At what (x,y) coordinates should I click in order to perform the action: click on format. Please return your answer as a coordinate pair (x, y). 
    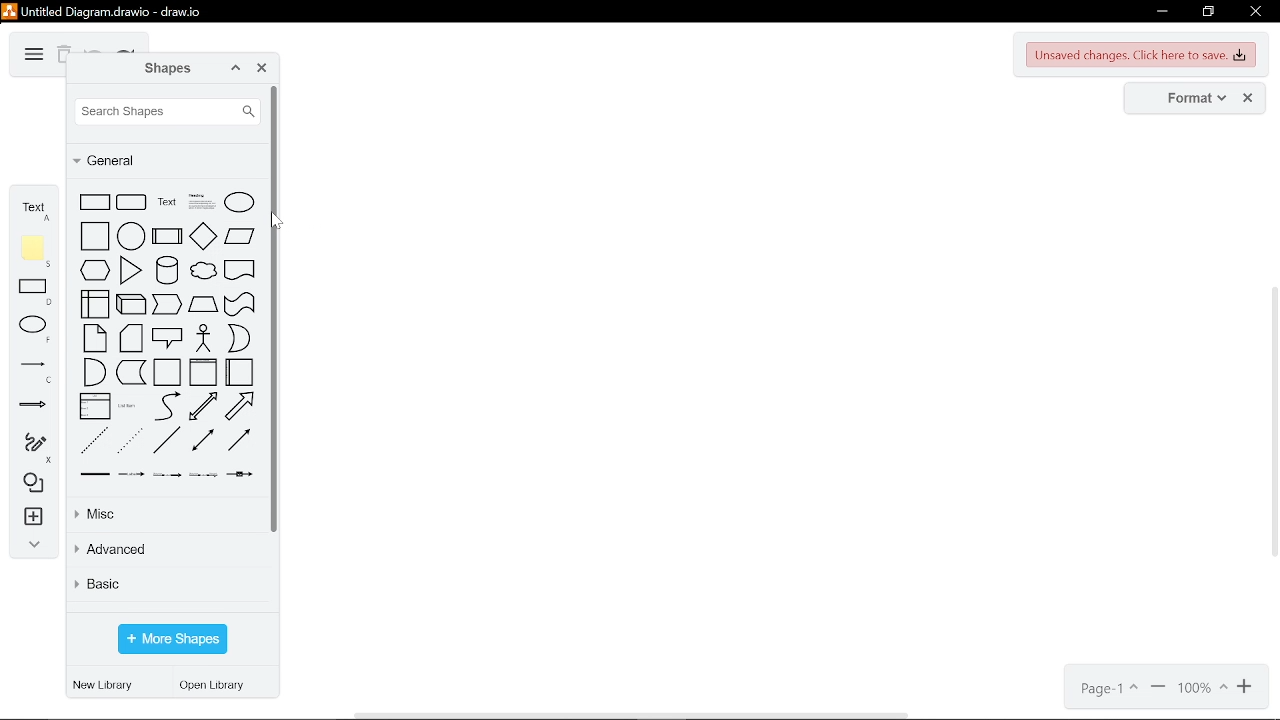
    Looking at the image, I should click on (1190, 99).